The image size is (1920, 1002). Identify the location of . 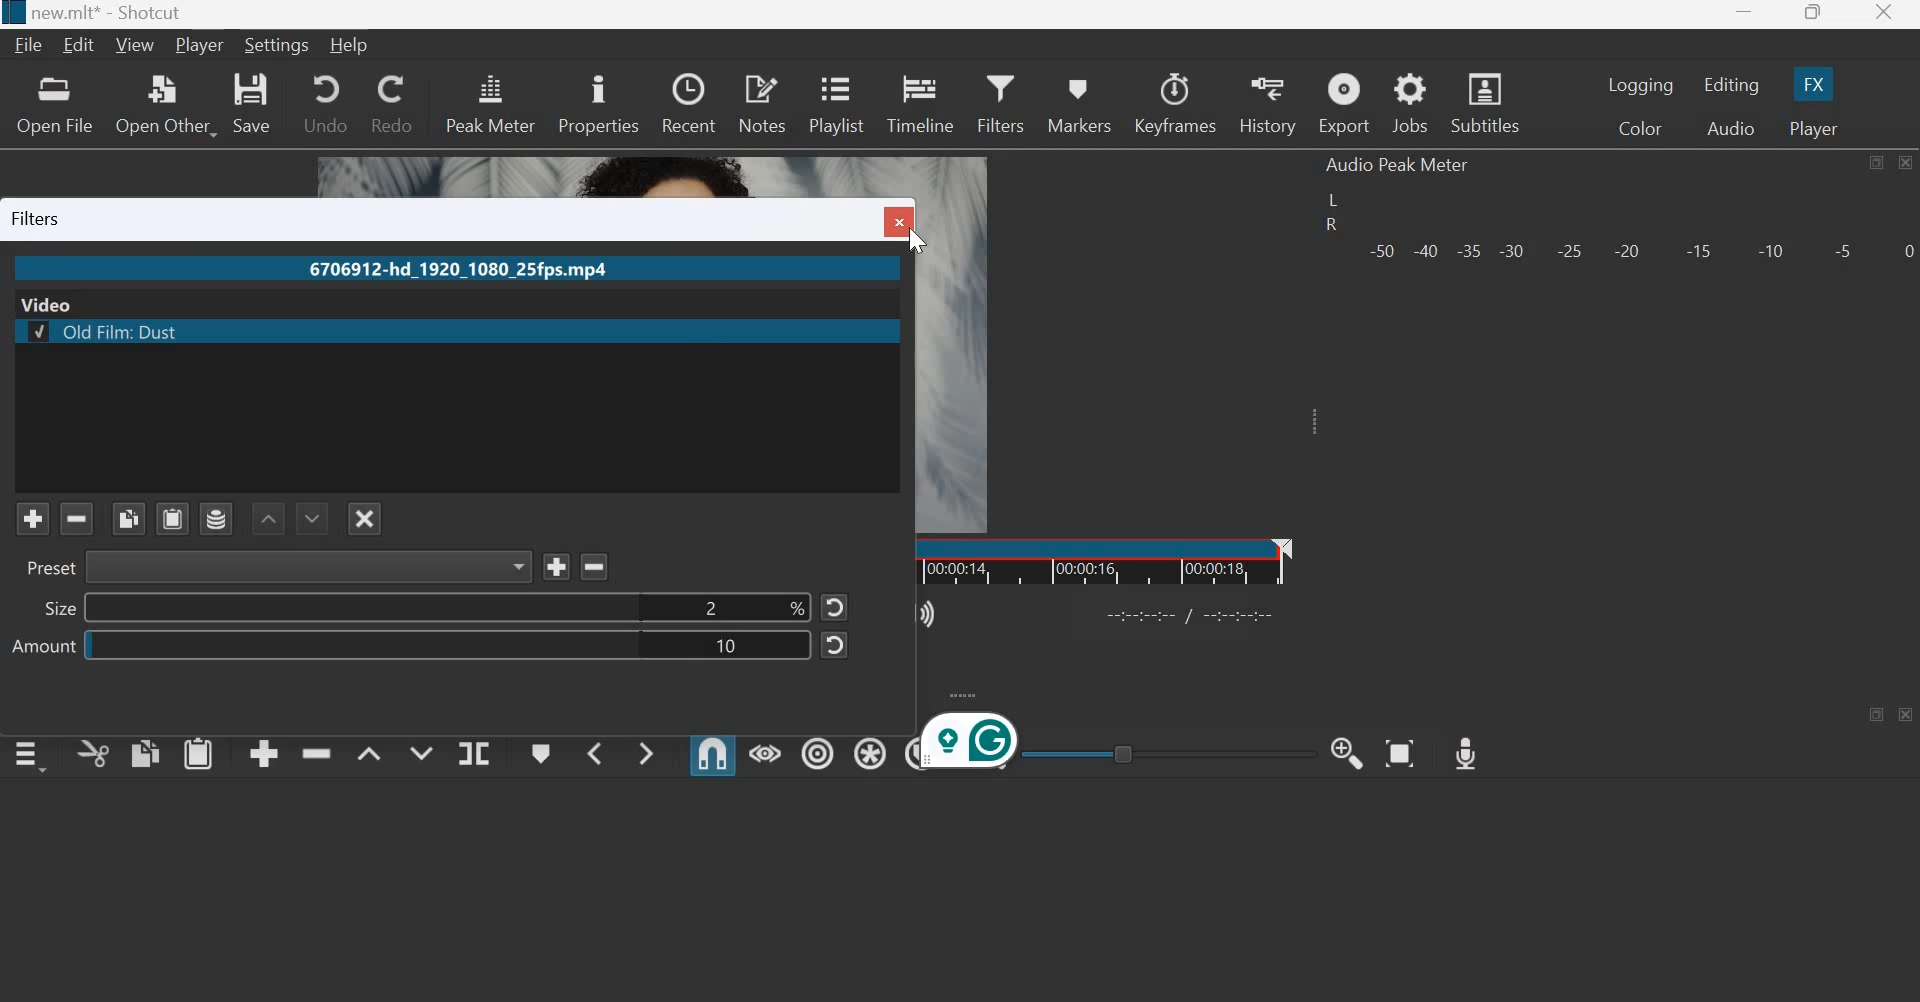
(971, 745).